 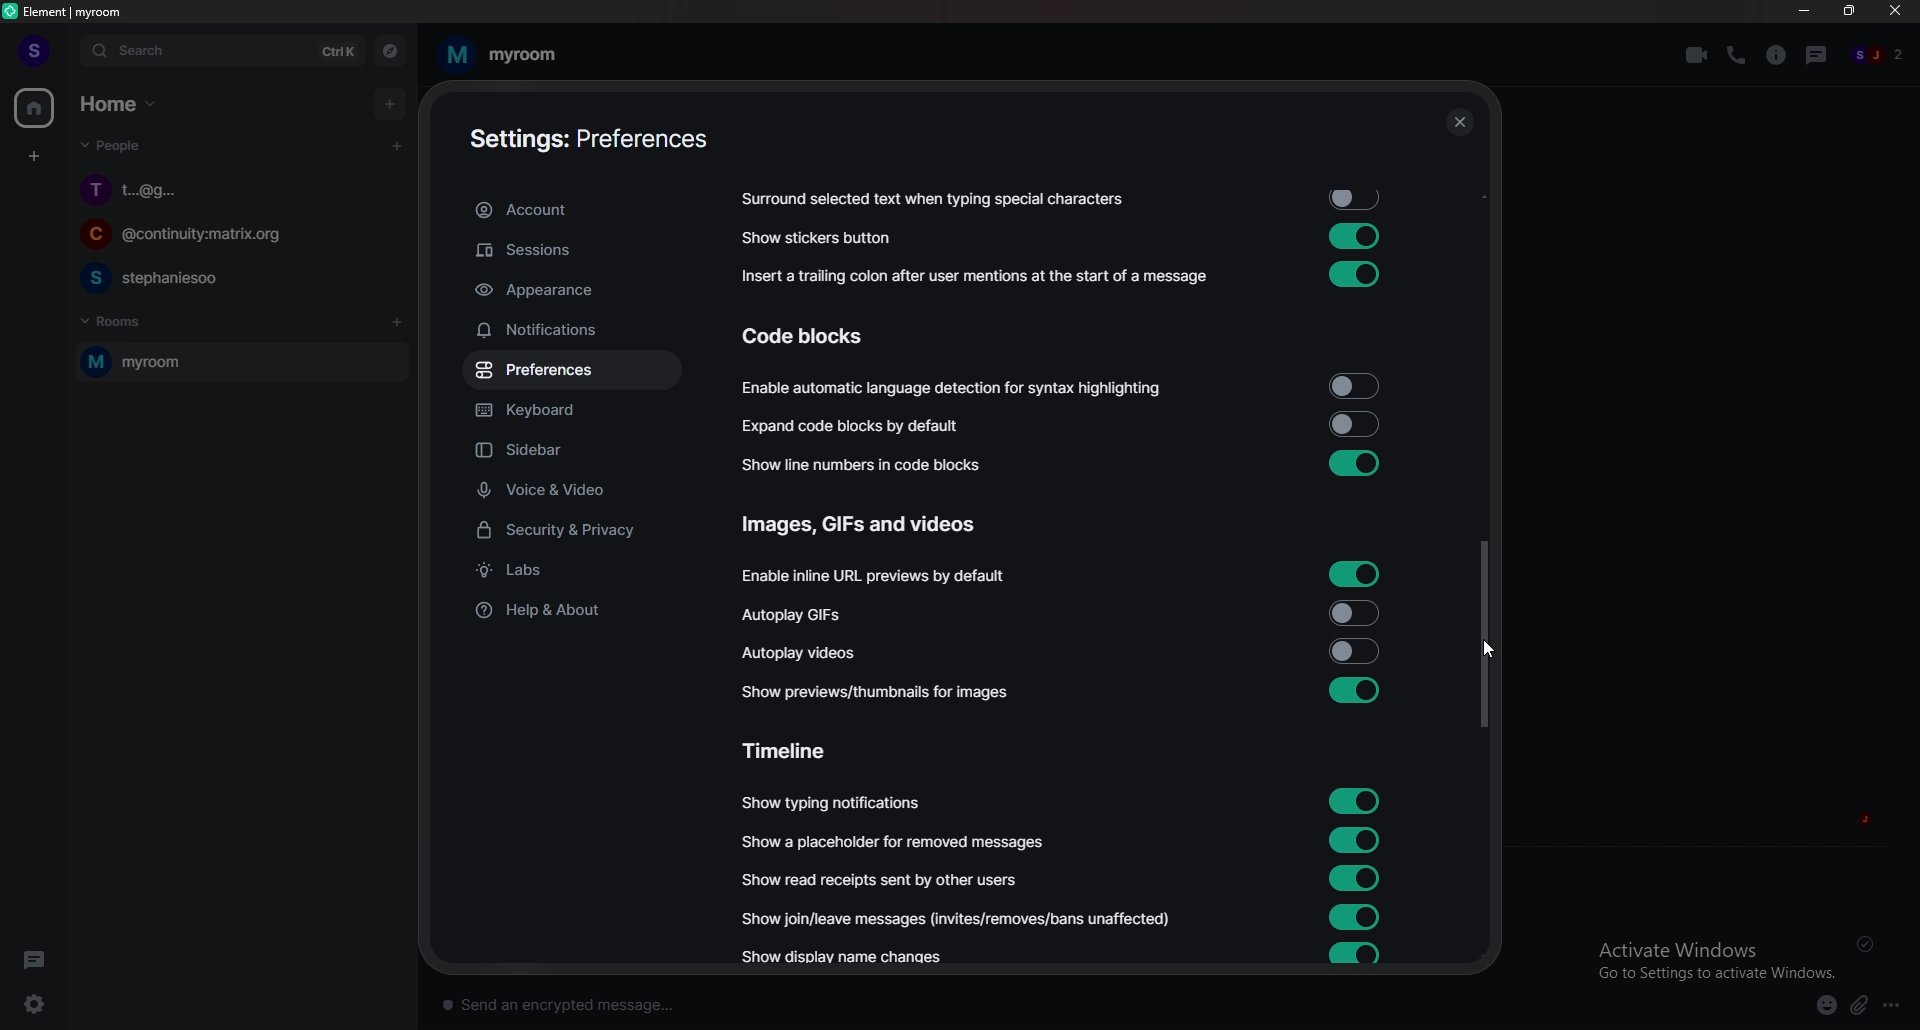 I want to click on toggle, so click(x=1356, y=917).